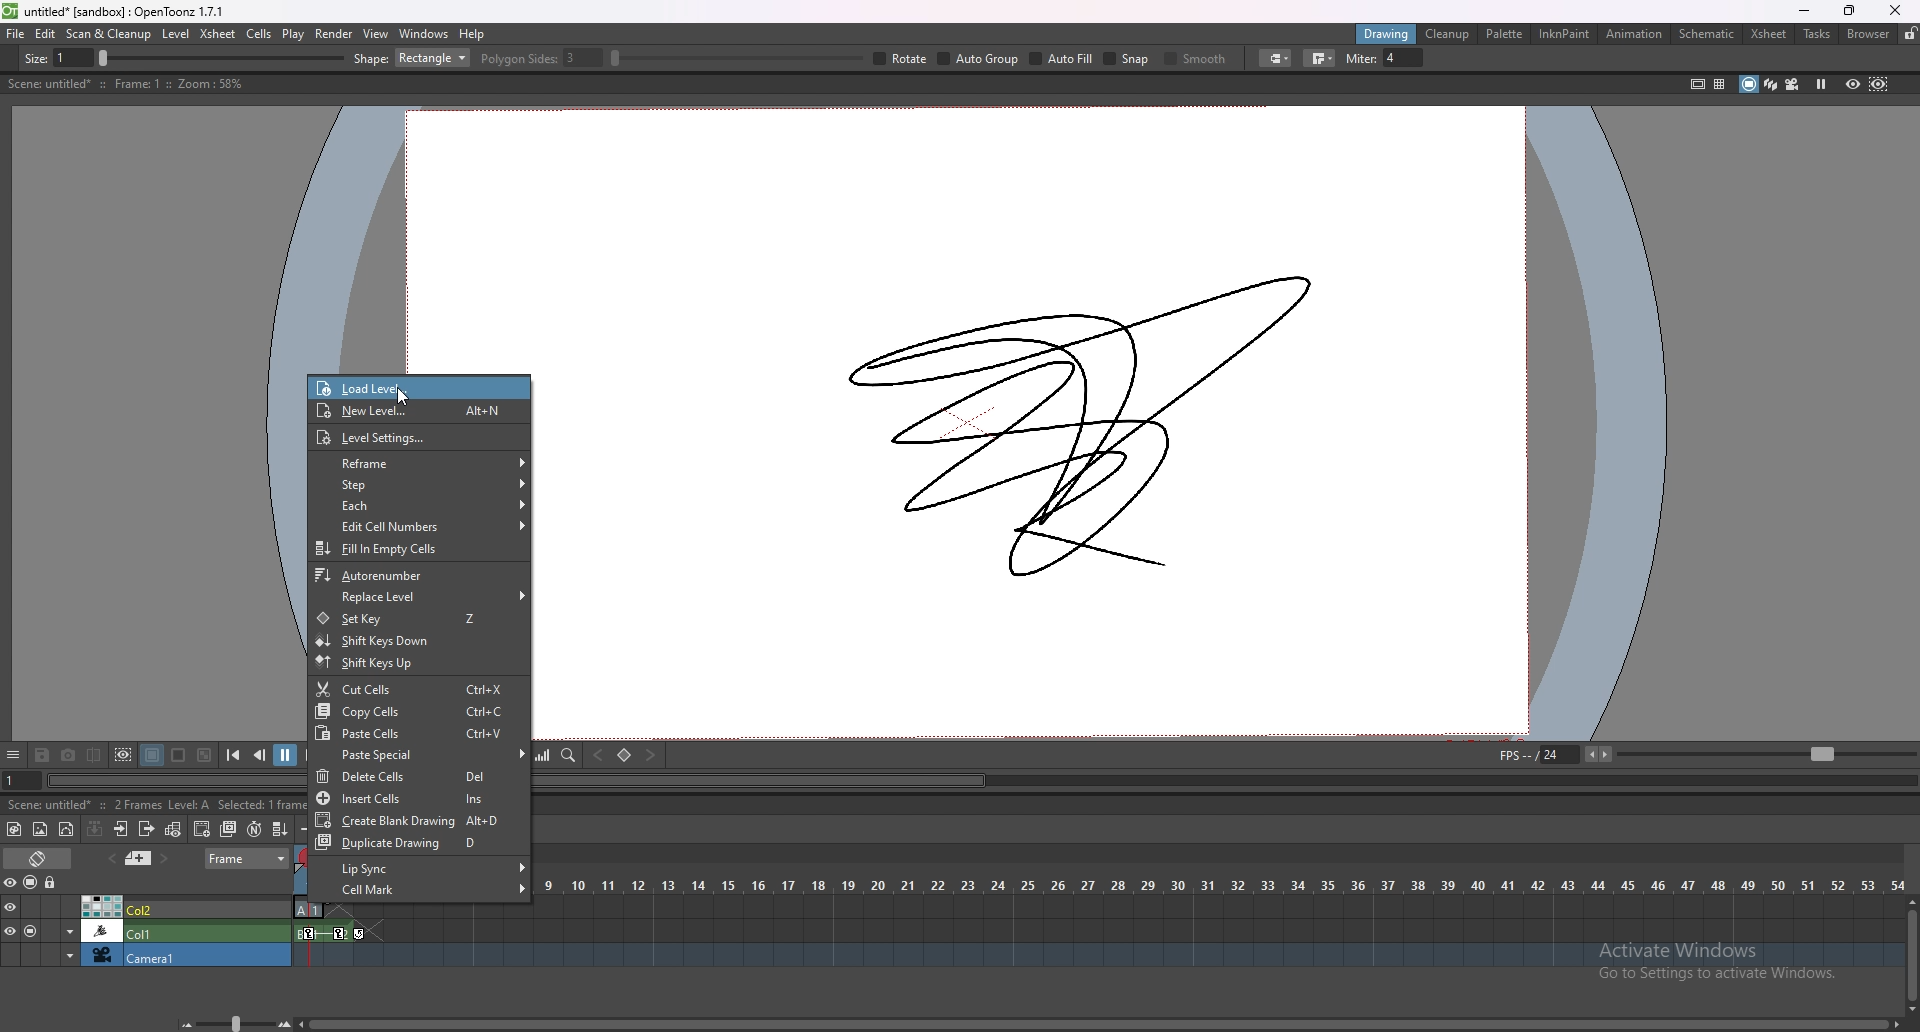 The height and width of the screenshot is (1032, 1920). I want to click on scroll bar, so click(1101, 1022).